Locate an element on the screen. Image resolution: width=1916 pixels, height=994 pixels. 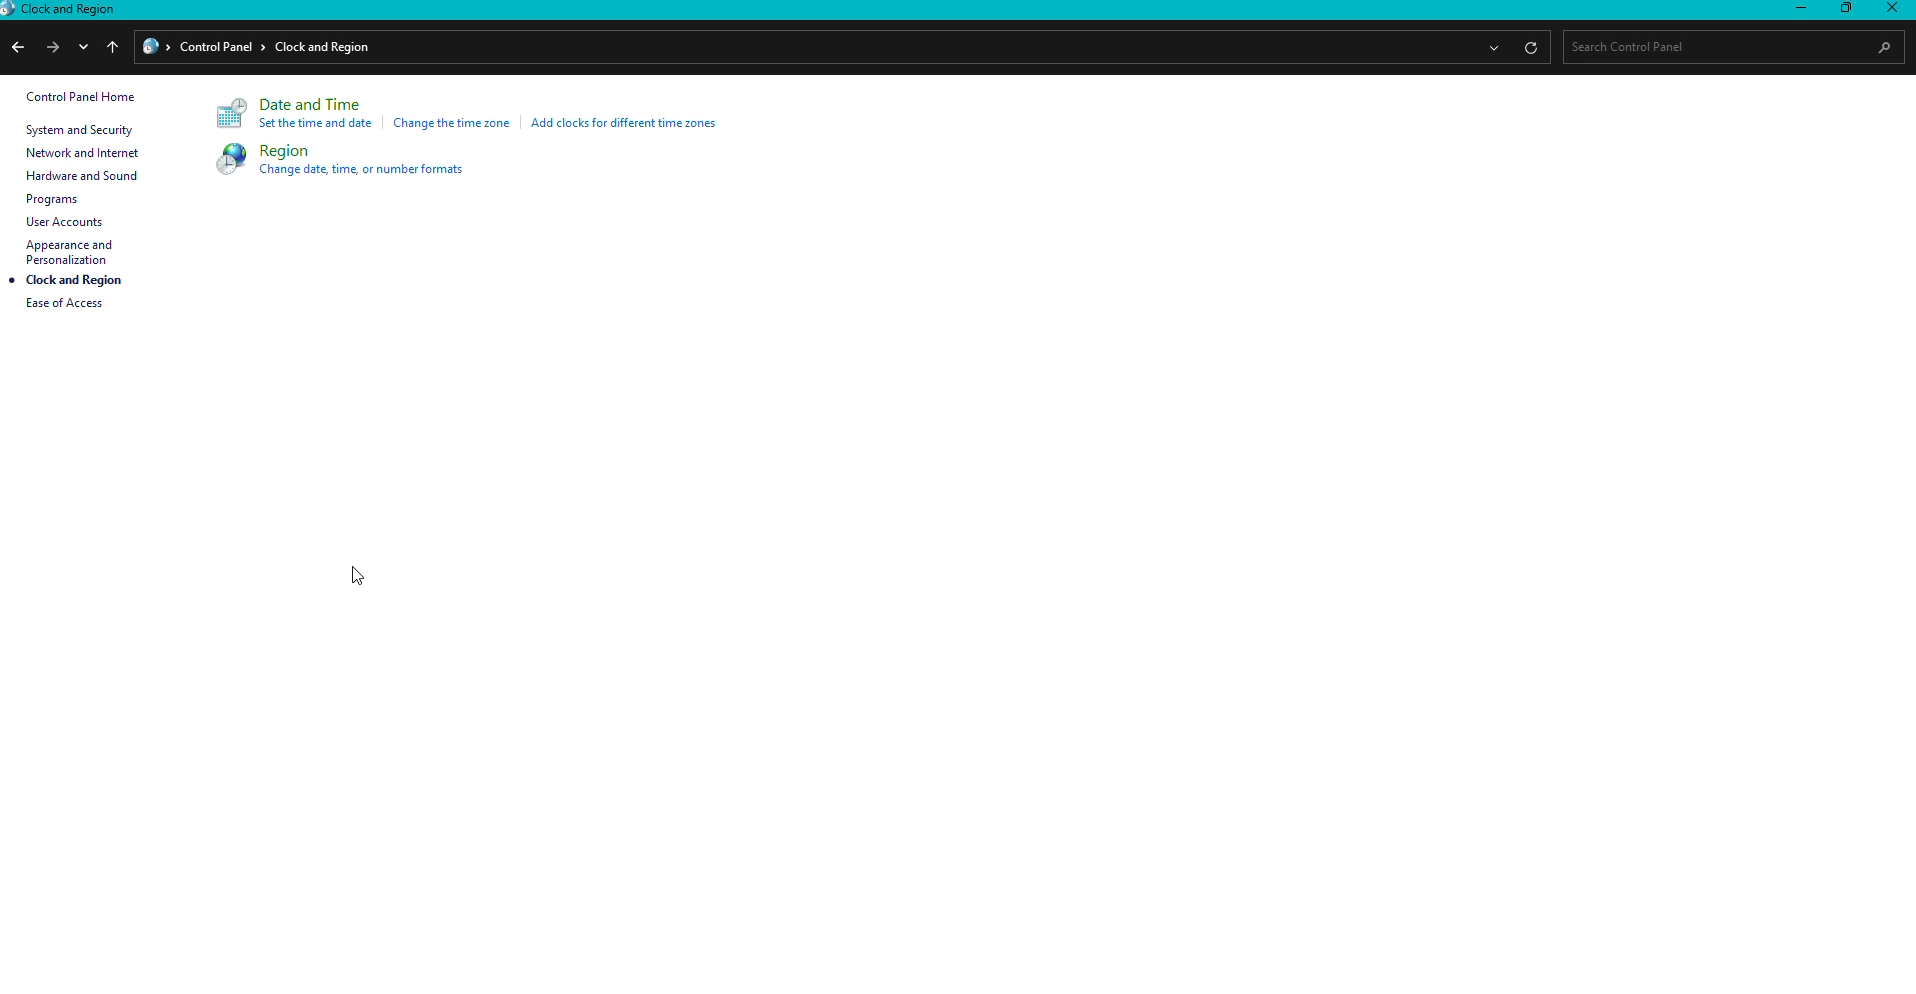
Cursor is located at coordinates (355, 577).